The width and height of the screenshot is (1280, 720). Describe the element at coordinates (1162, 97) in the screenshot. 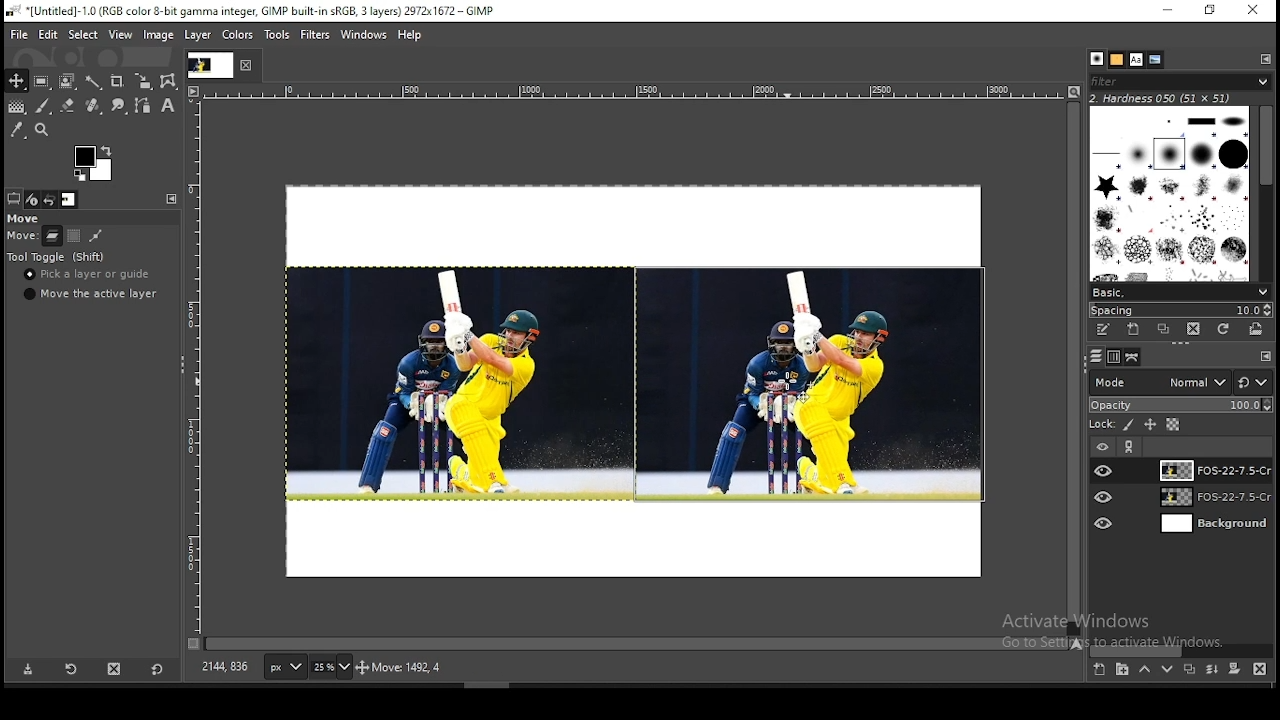

I see `text` at that location.